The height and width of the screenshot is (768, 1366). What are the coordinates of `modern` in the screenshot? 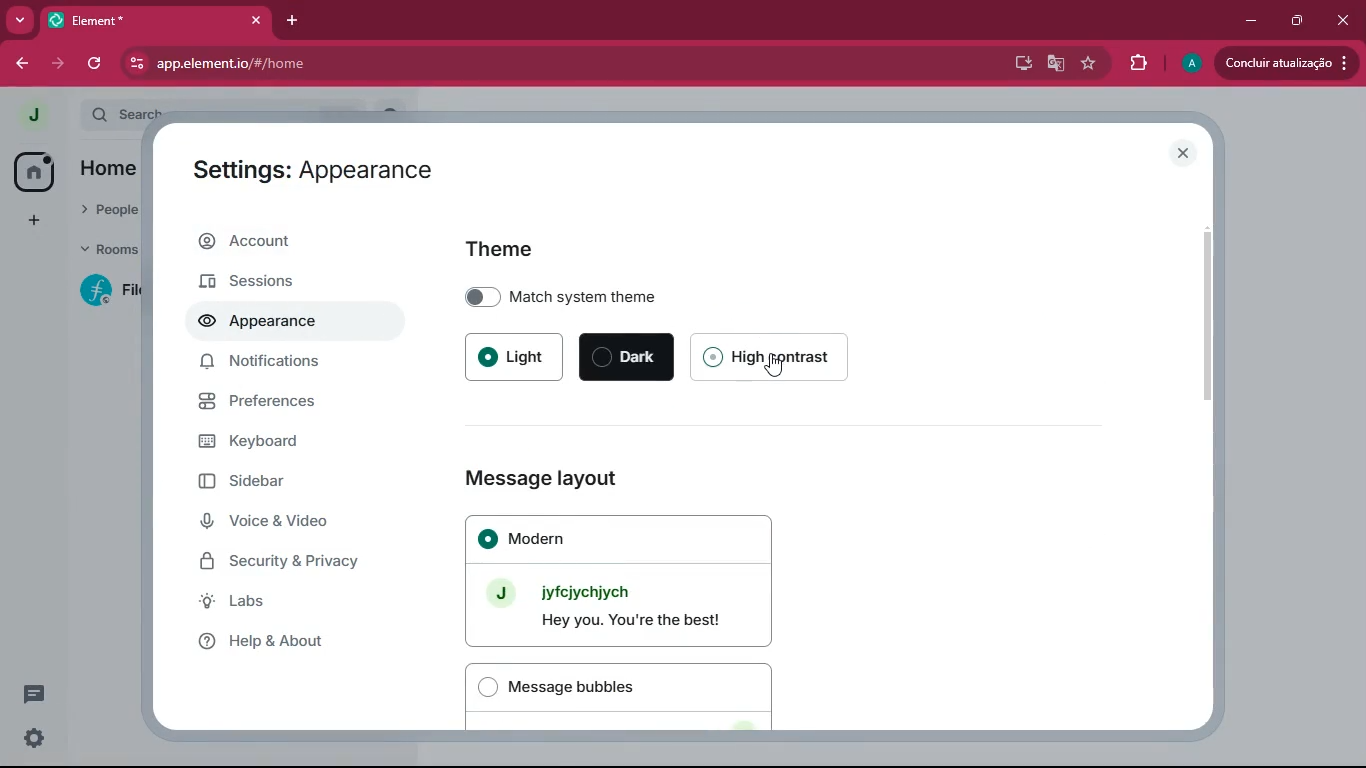 It's located at (627, 580).